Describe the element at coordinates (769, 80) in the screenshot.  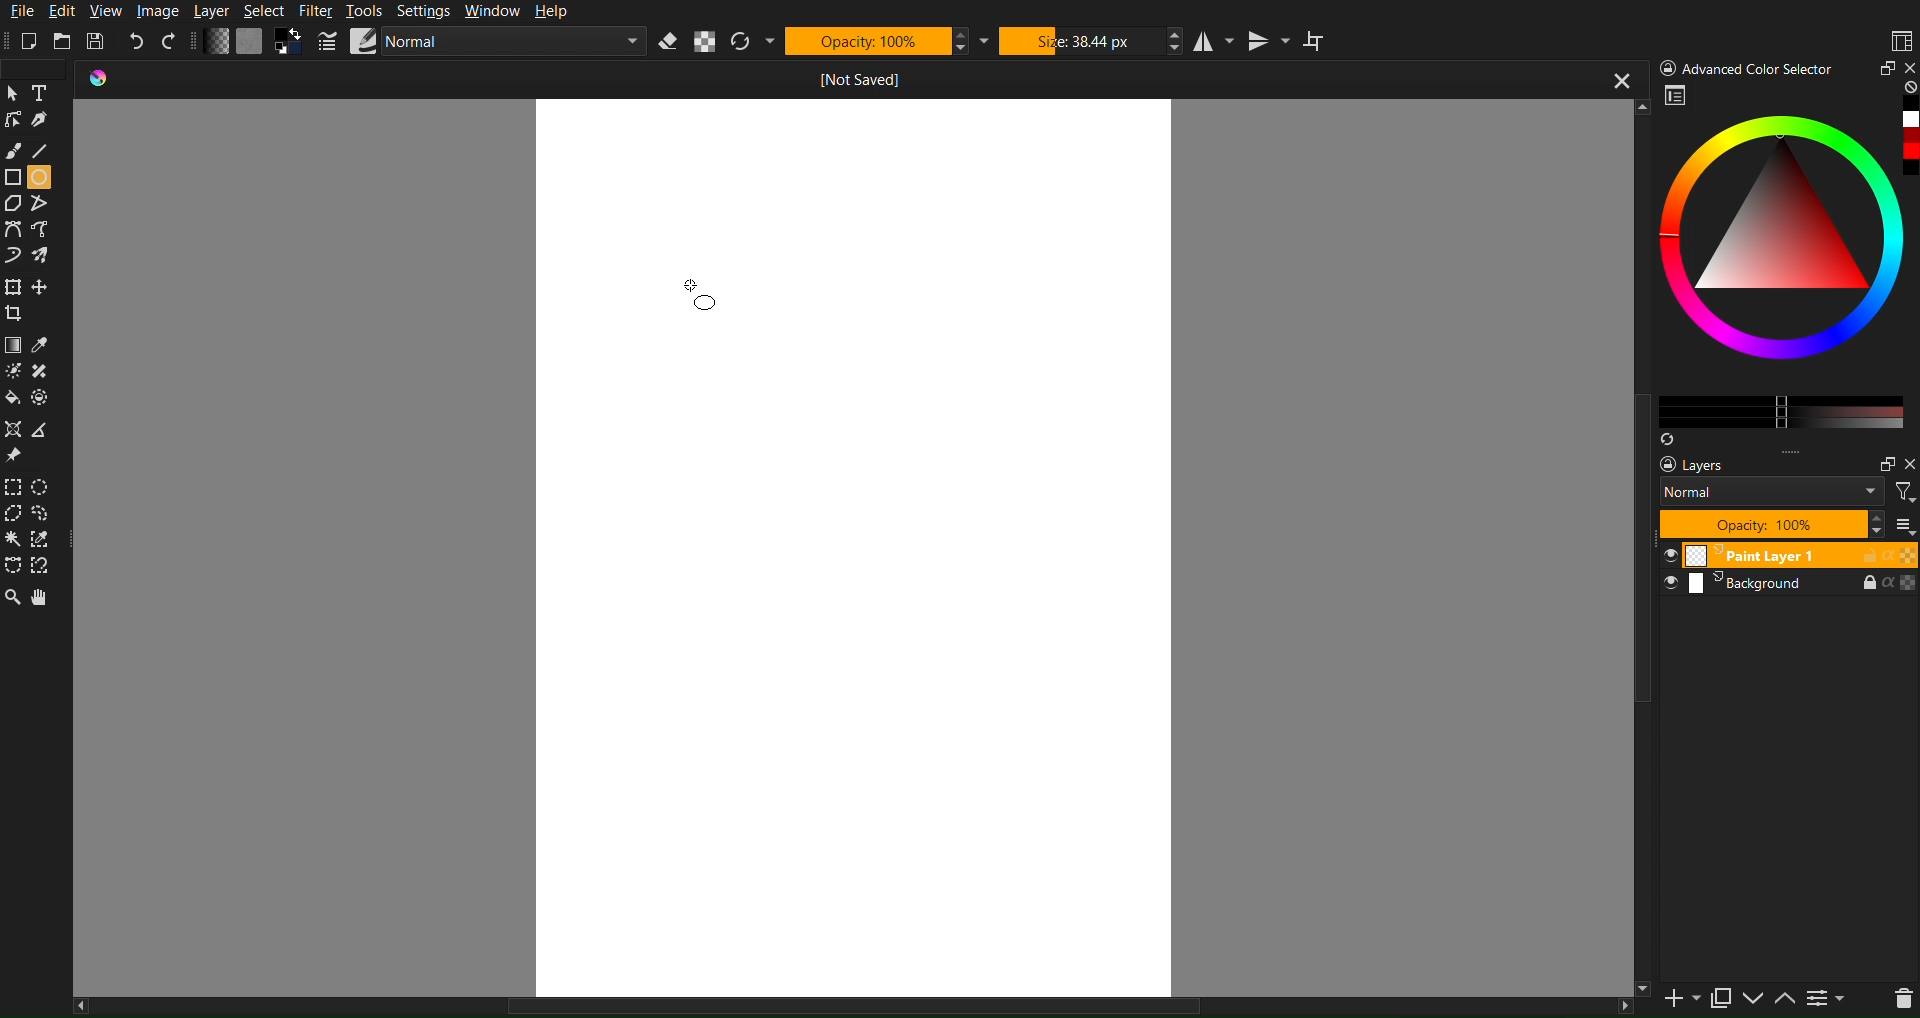
I see `Current Document` at that location.